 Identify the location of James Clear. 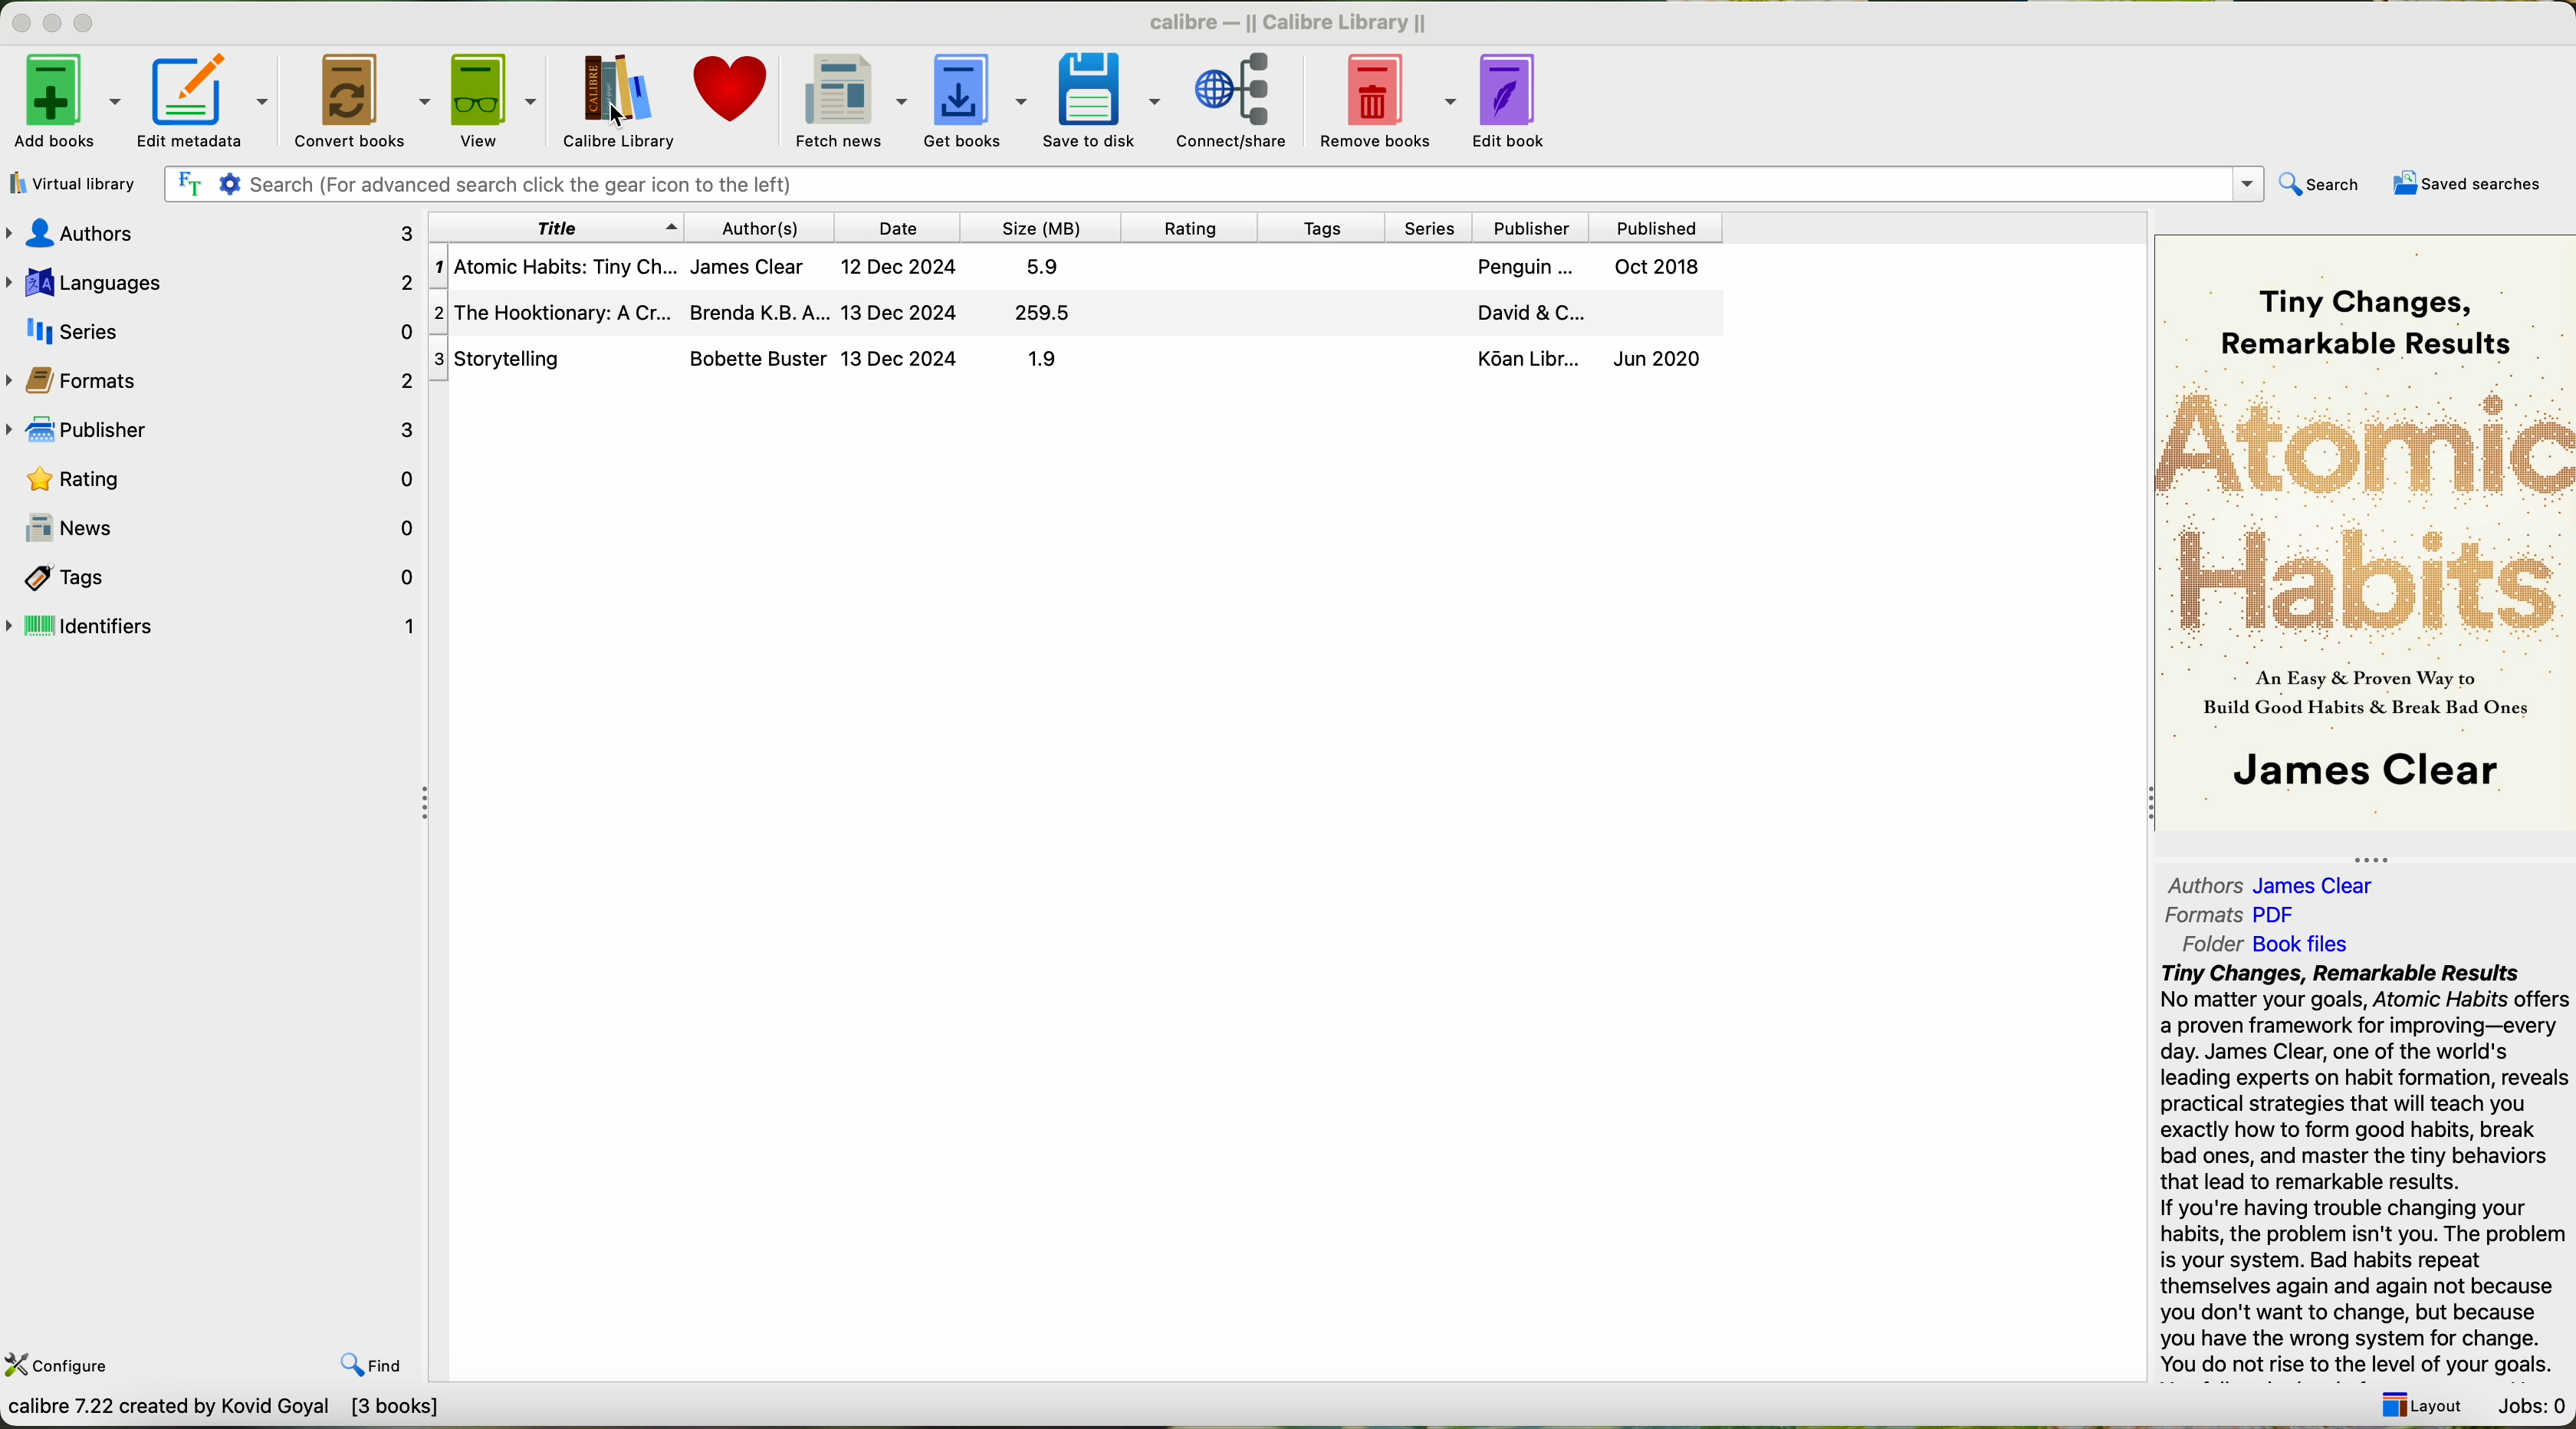
(2359, 774).